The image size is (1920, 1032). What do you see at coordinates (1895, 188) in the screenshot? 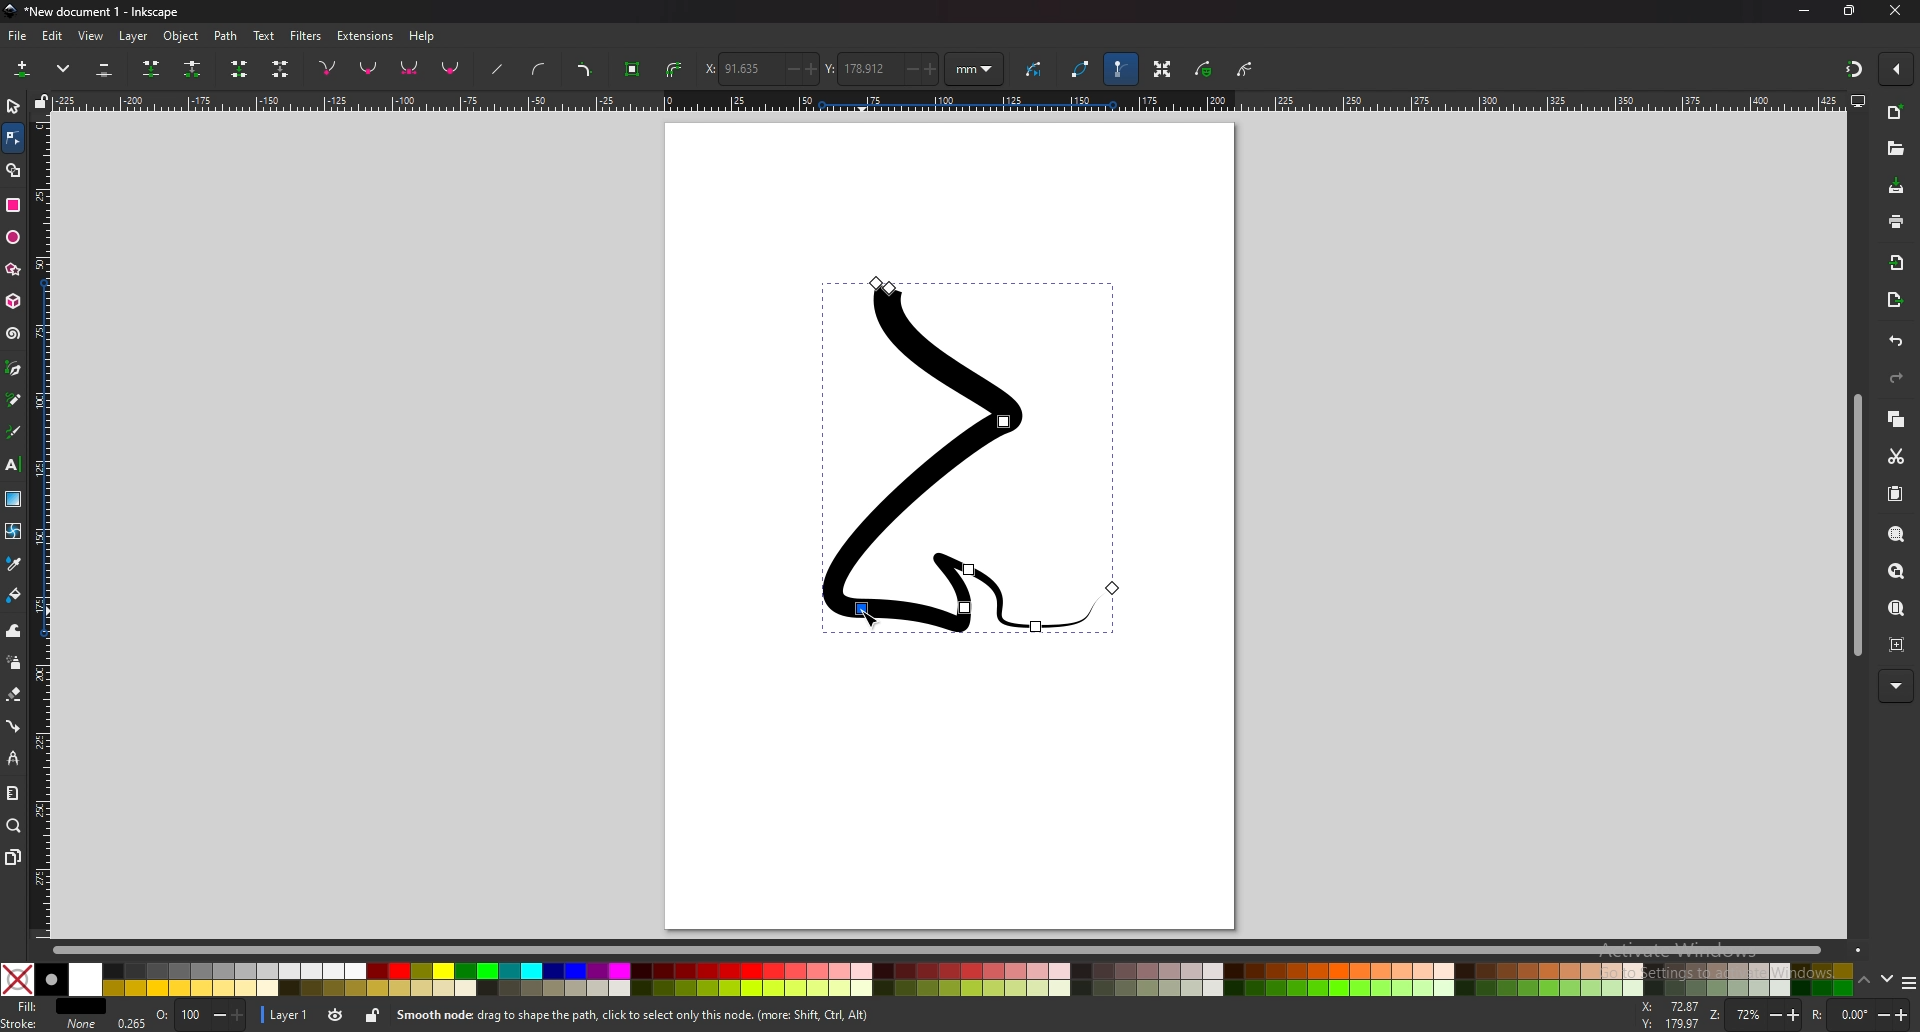
I see `save` at bounding box center [1895, 188].